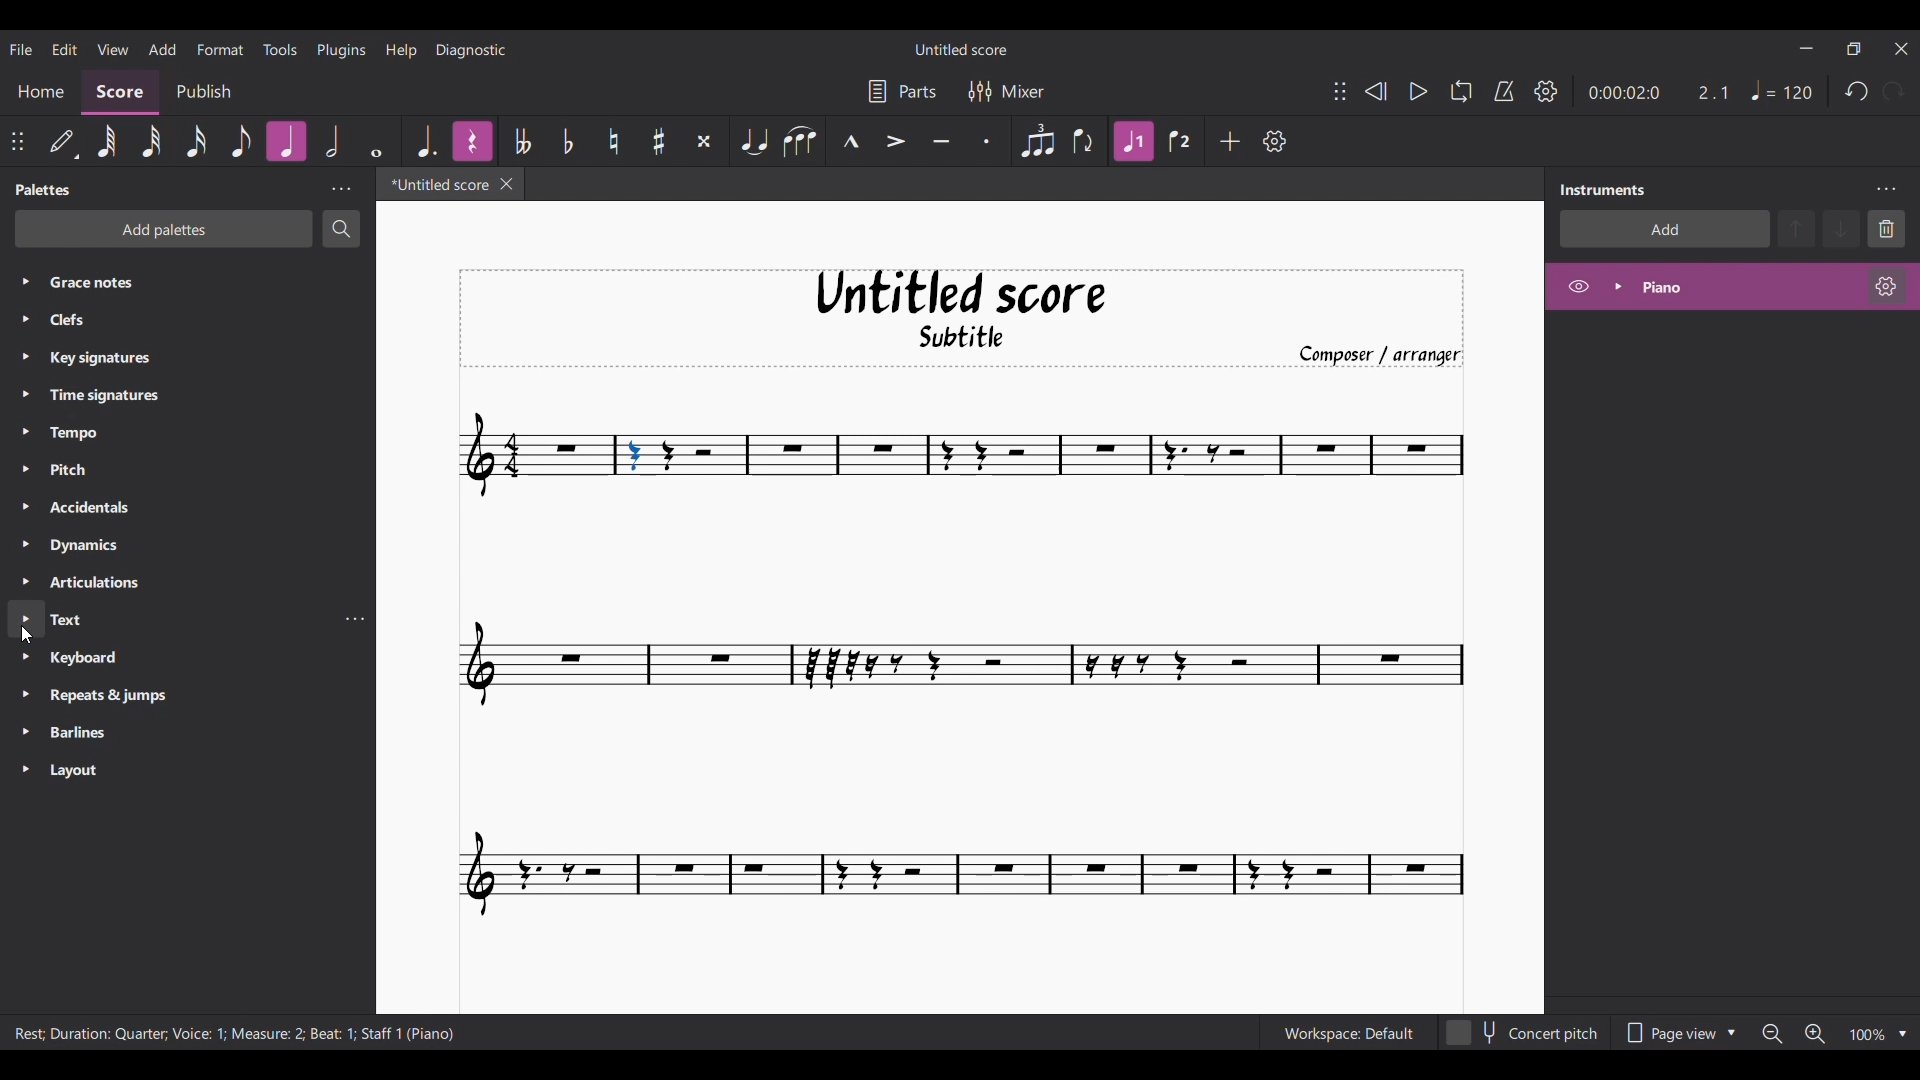 This screenshot has width=1920, height=1080. I want to click on Expand piano, so click(1618, 286).